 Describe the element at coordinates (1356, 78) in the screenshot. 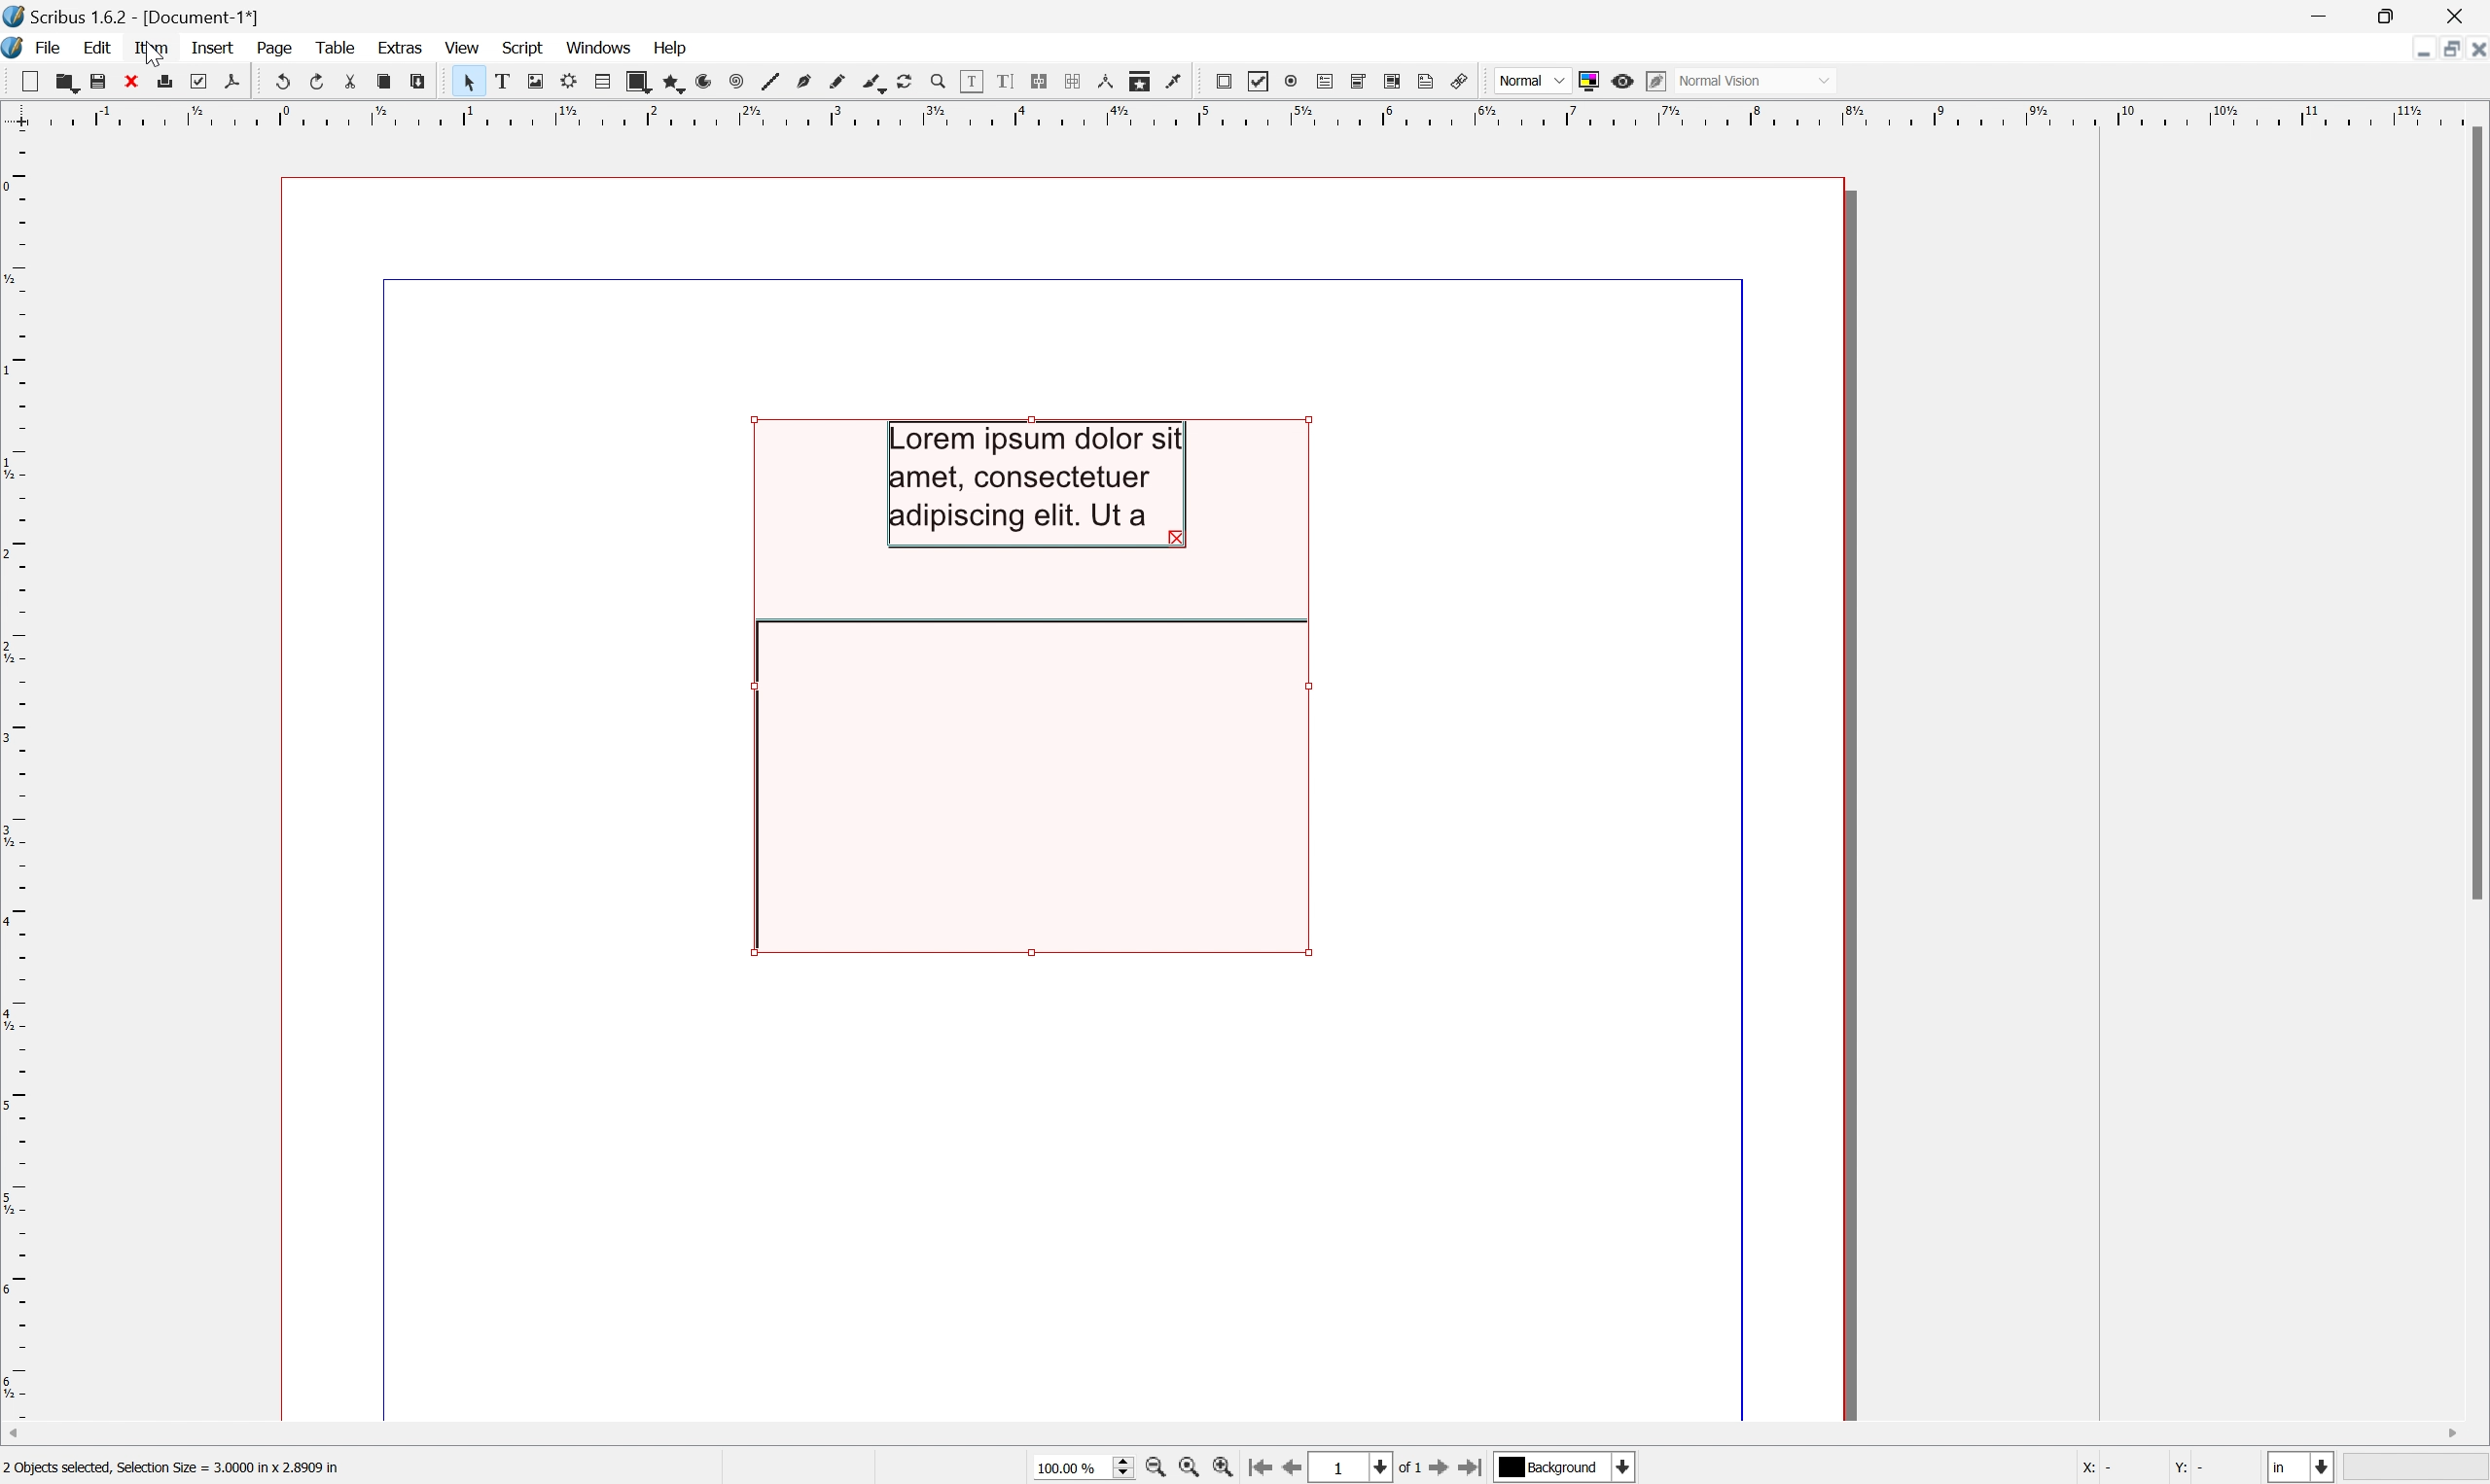

I see `PDF combo box` at that location.